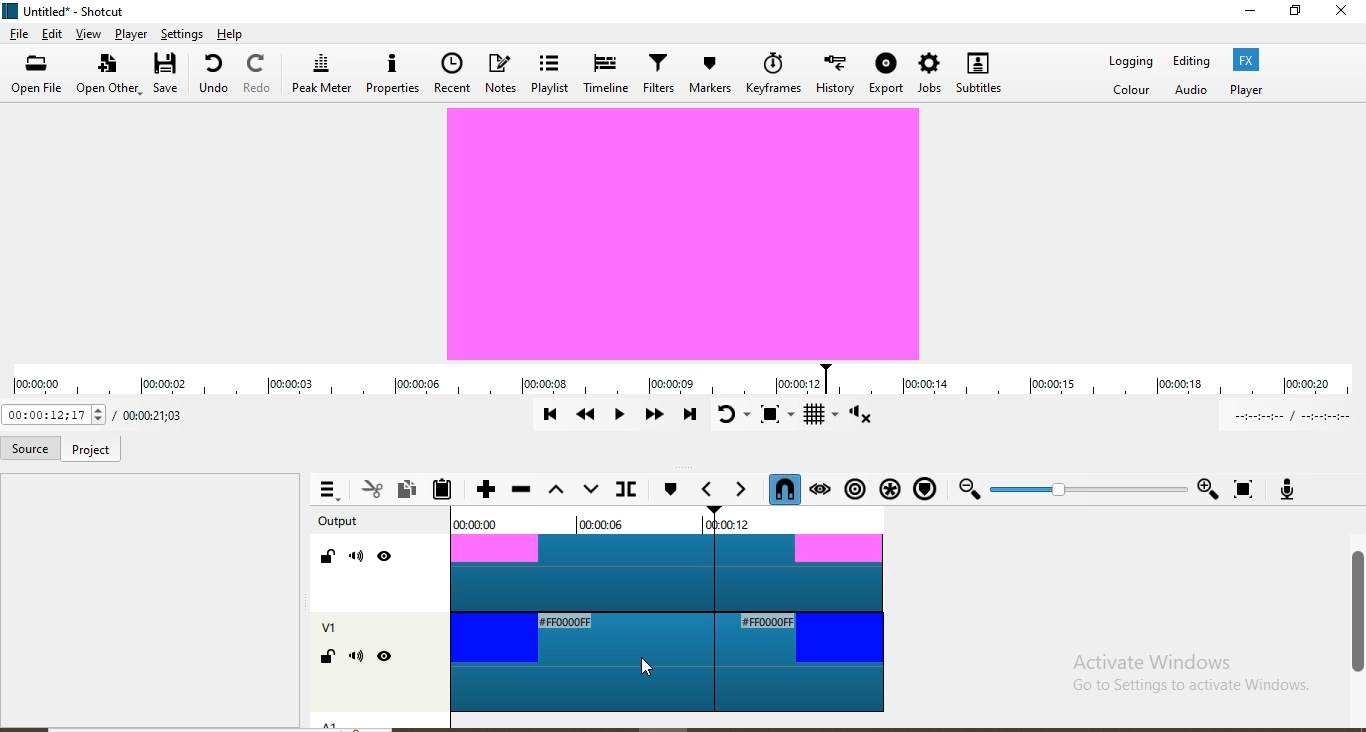 The image size is (1366, 732). I want to click on Play quickly forward, so click(653, 414).